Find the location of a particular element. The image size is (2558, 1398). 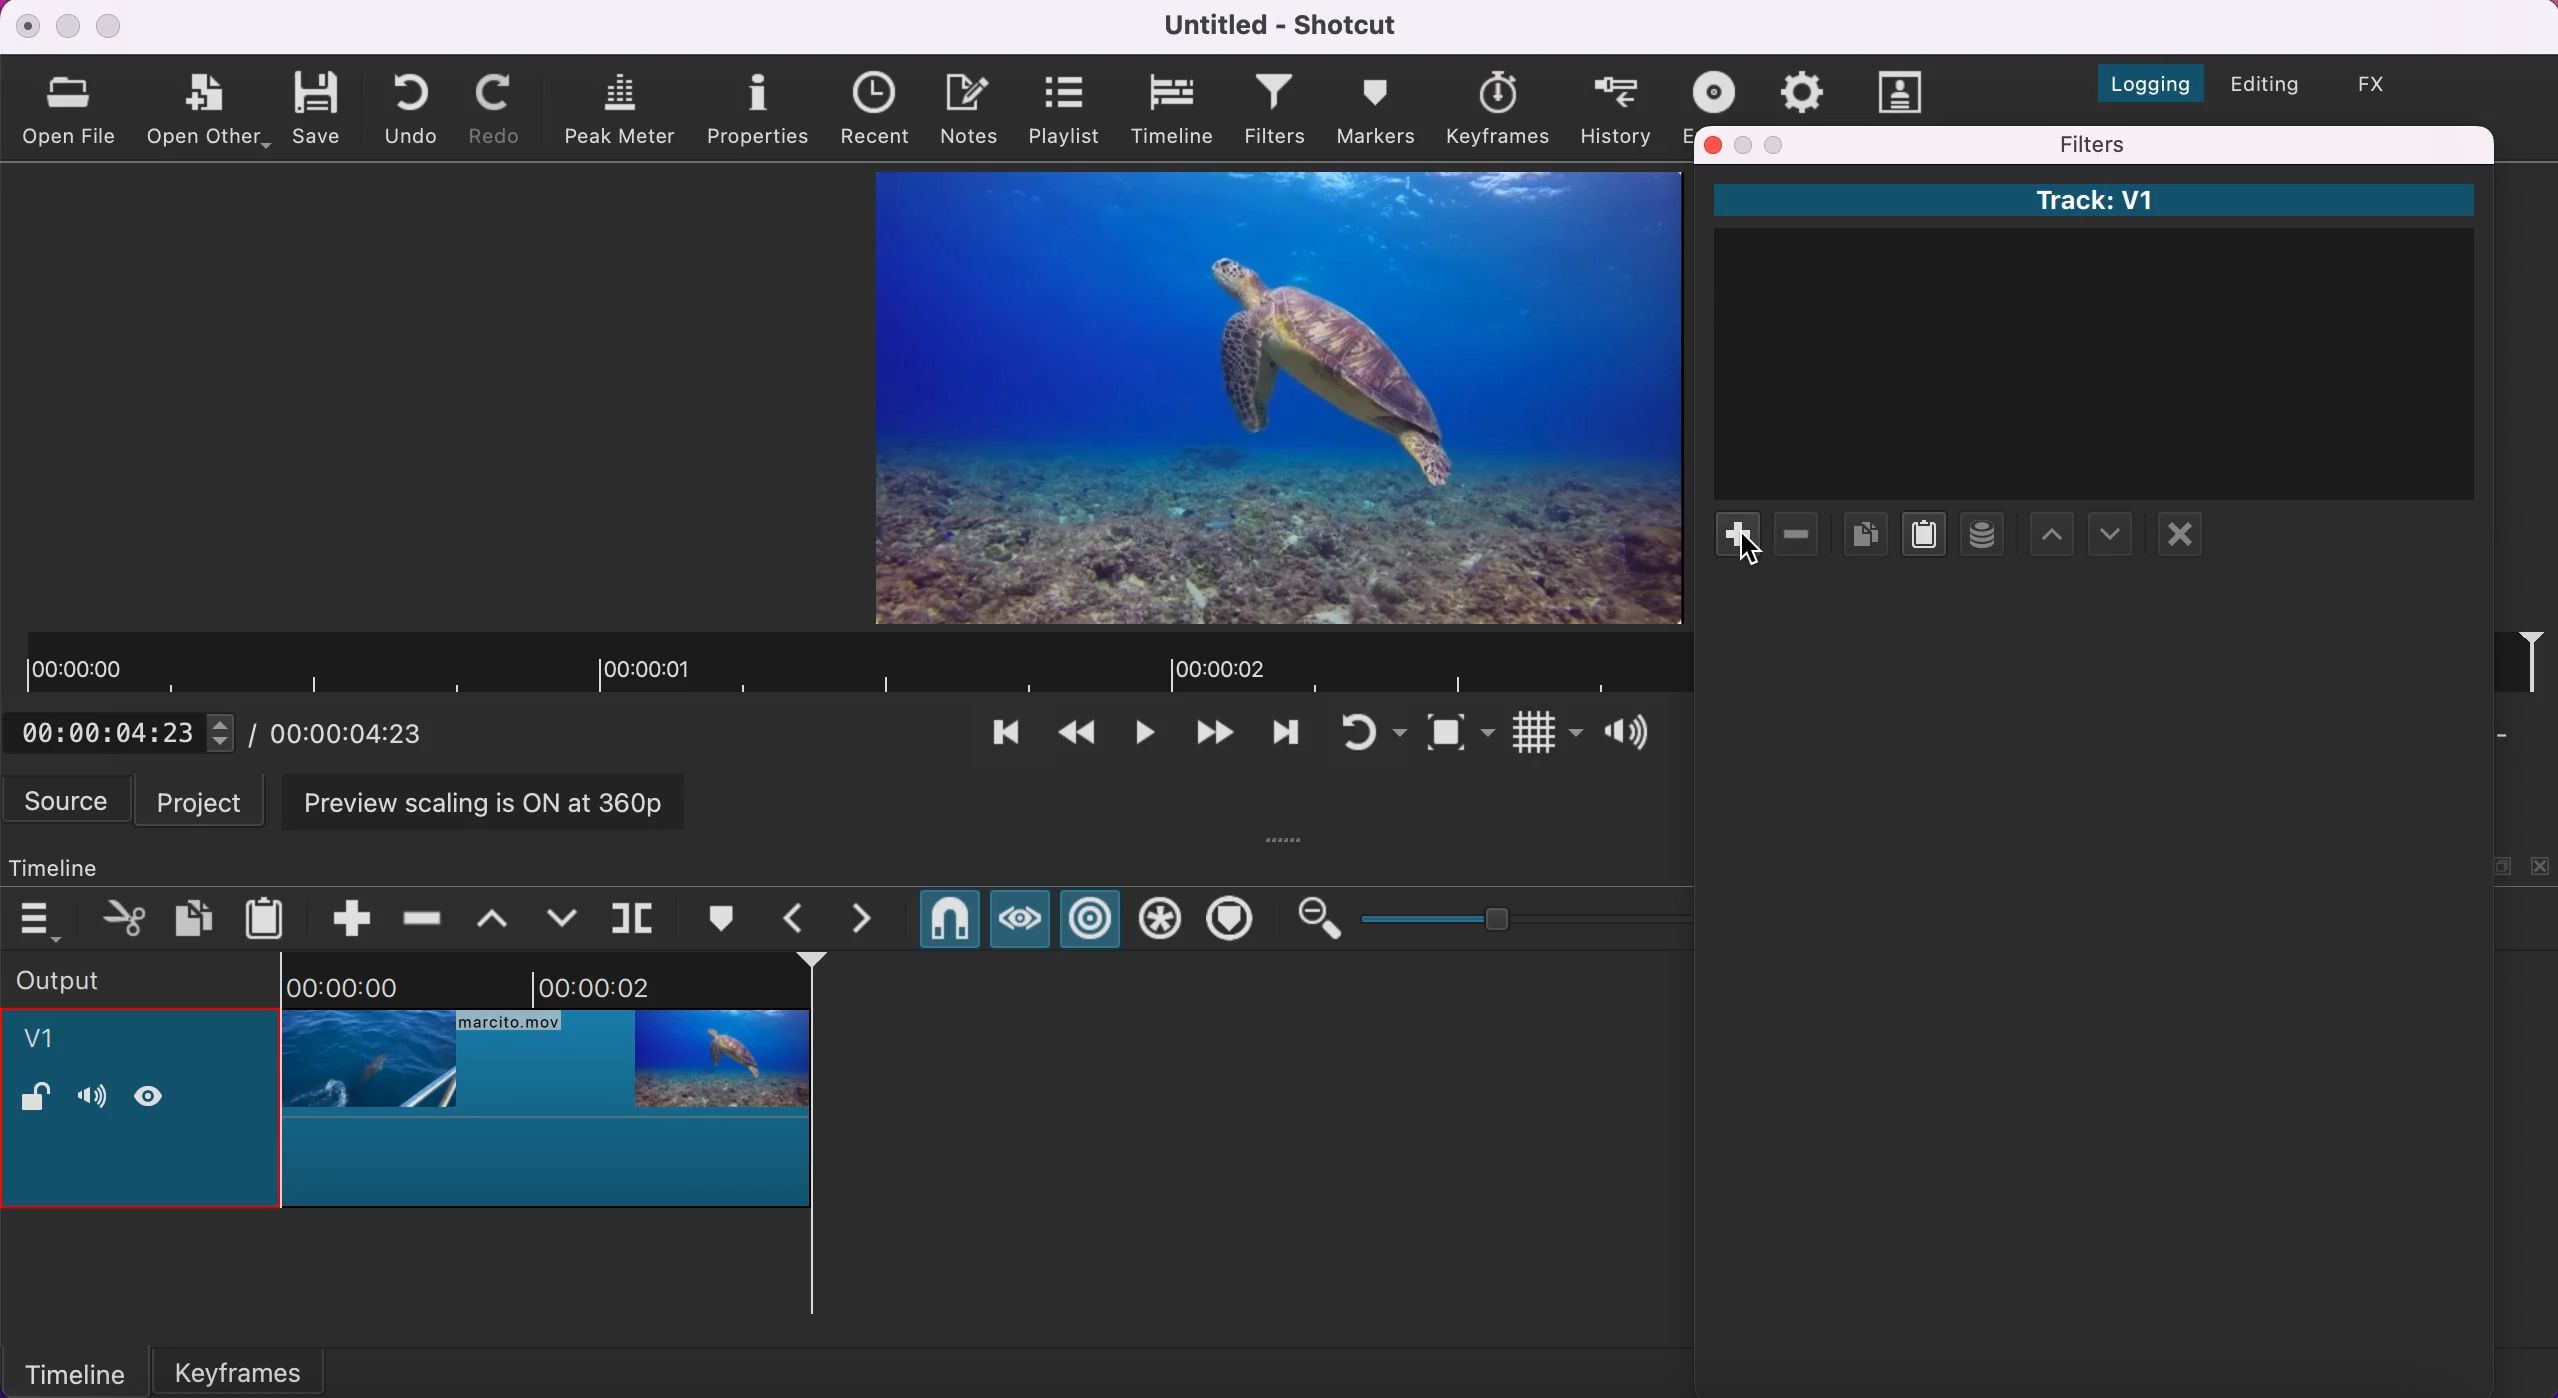

open other is located at coordinates (209, 112).